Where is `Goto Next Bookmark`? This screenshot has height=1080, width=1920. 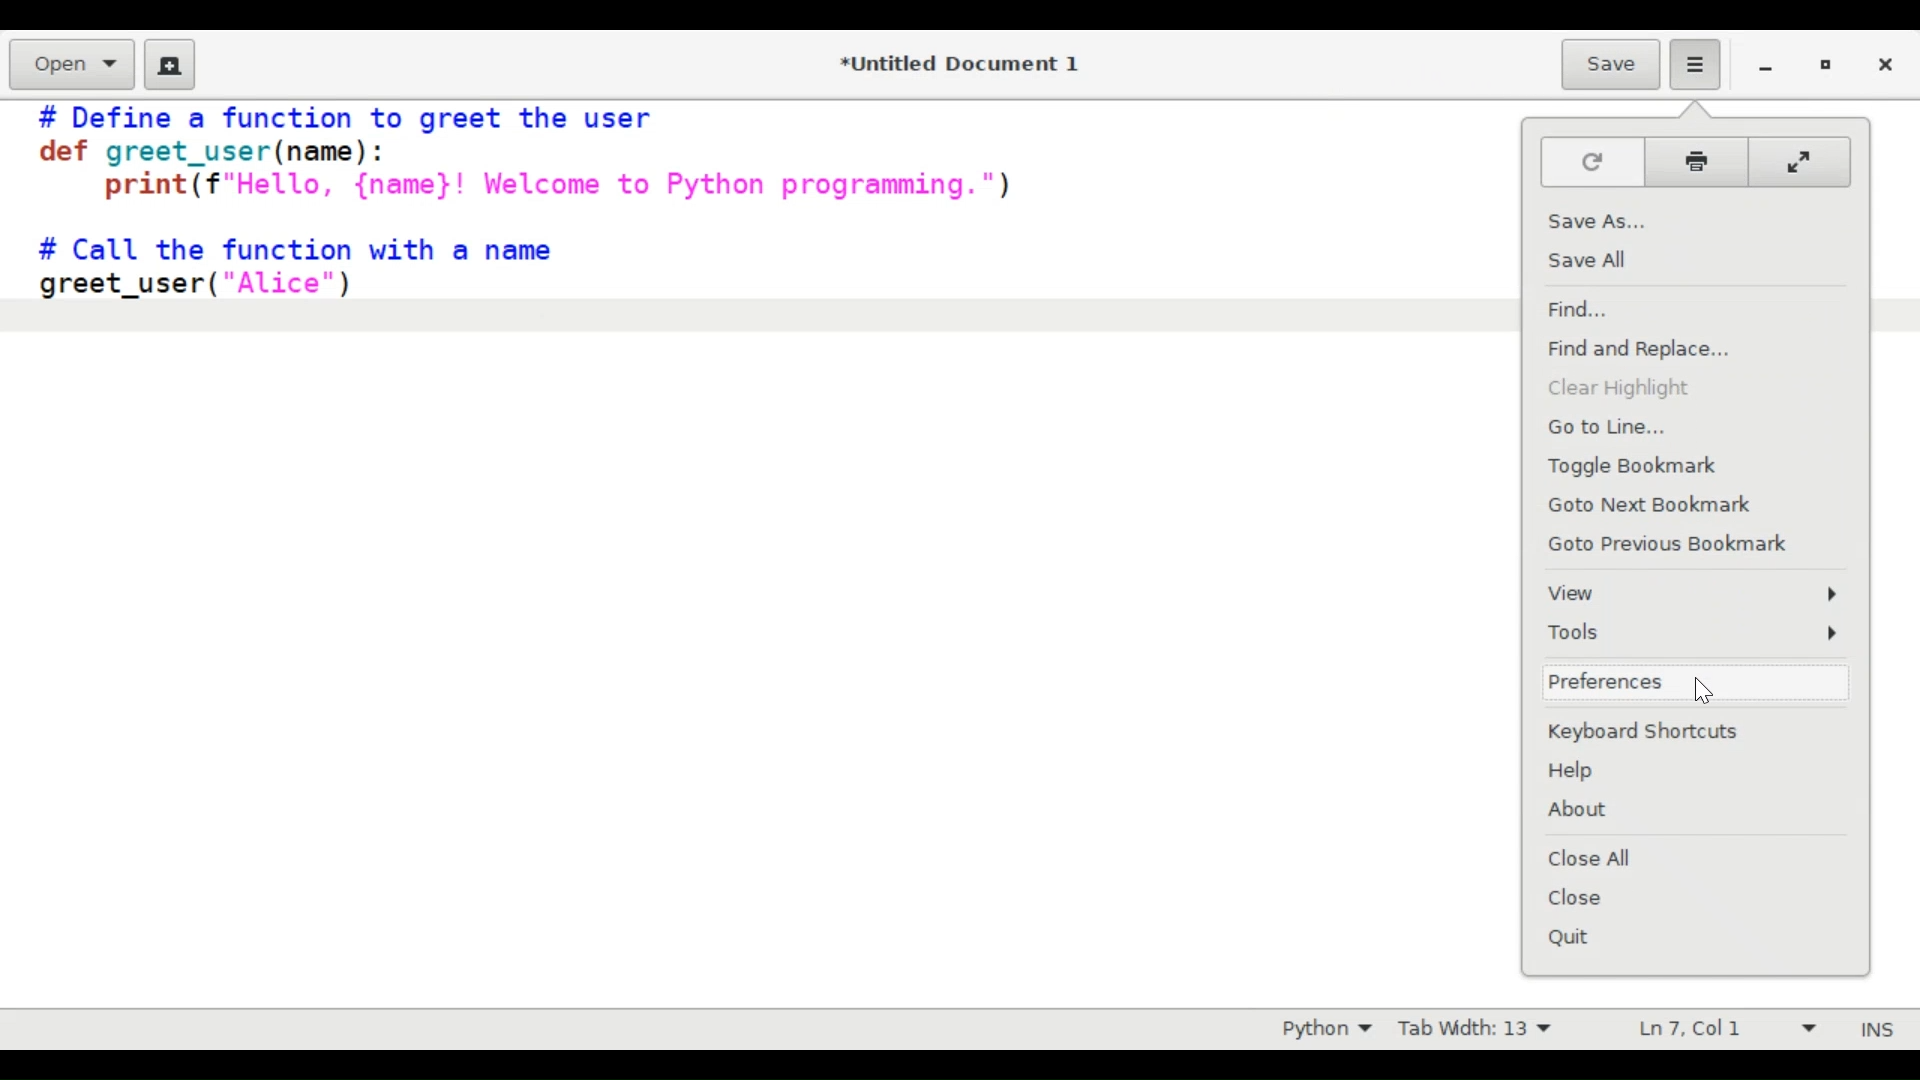 Goto Next Bookmark is located at coordinates (1679, 506).